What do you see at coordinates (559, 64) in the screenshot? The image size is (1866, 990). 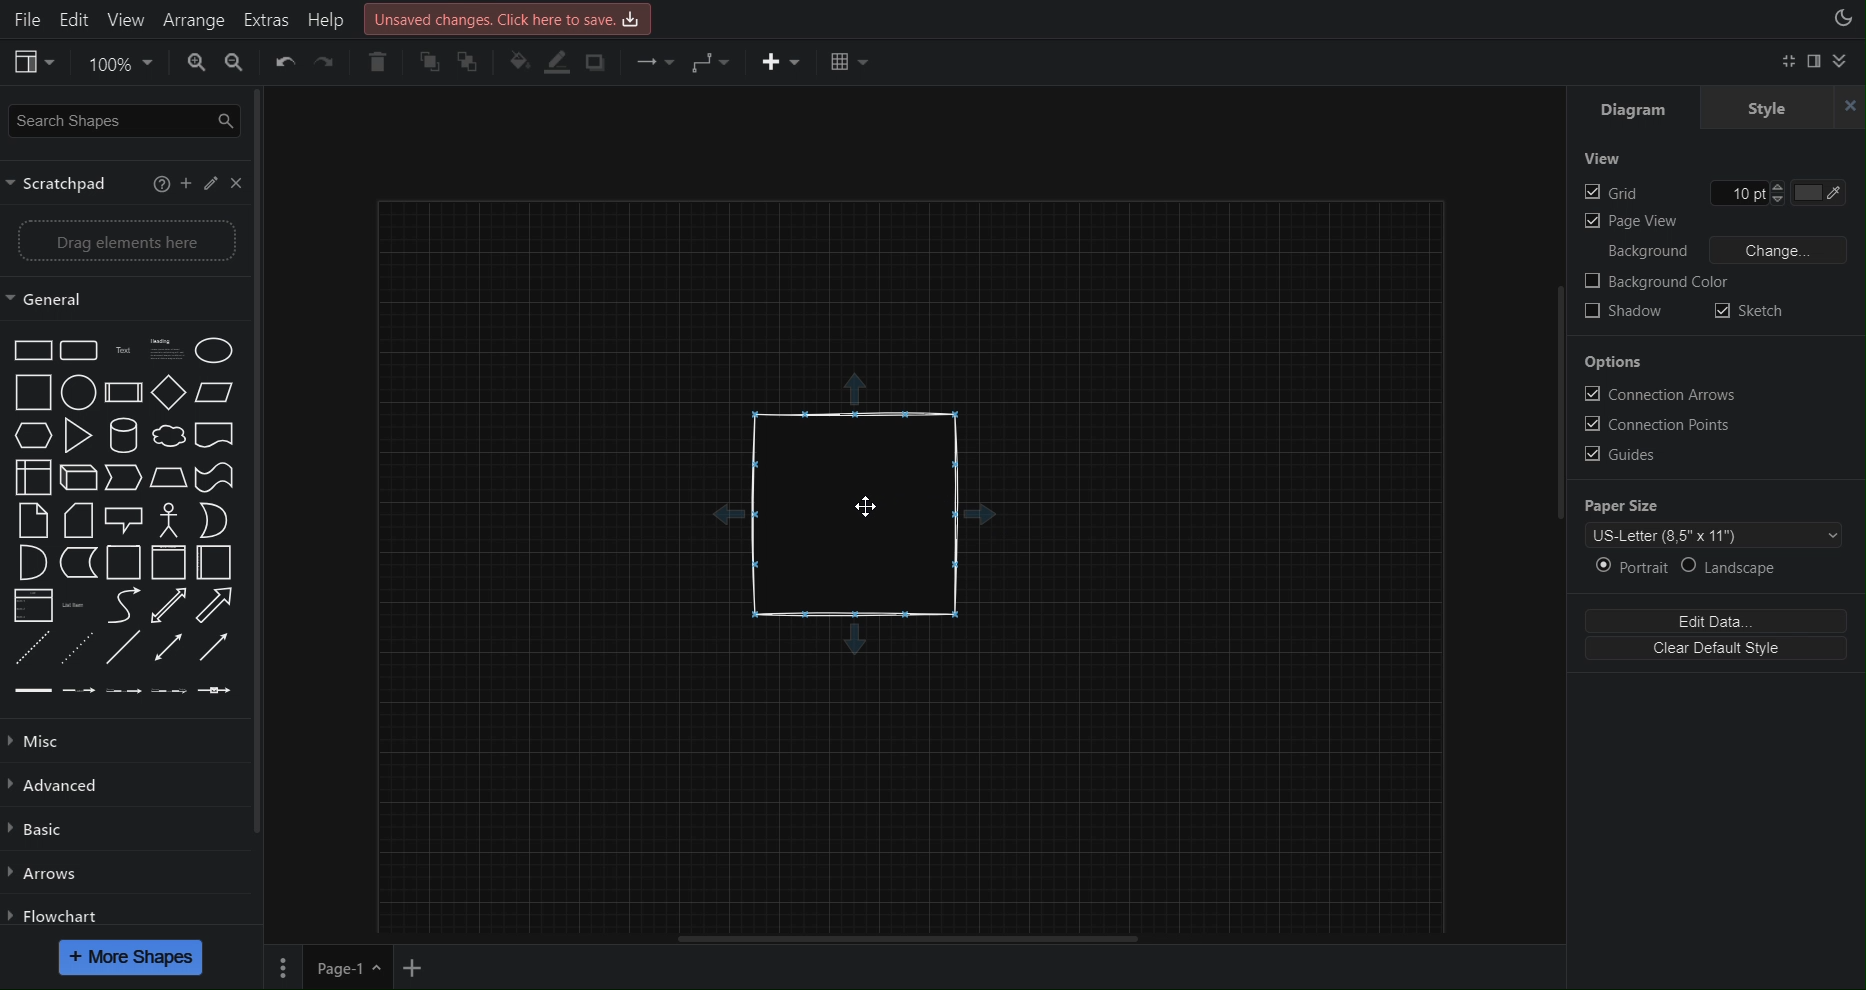 I see `Line Color` at bounding box center [559, 64].